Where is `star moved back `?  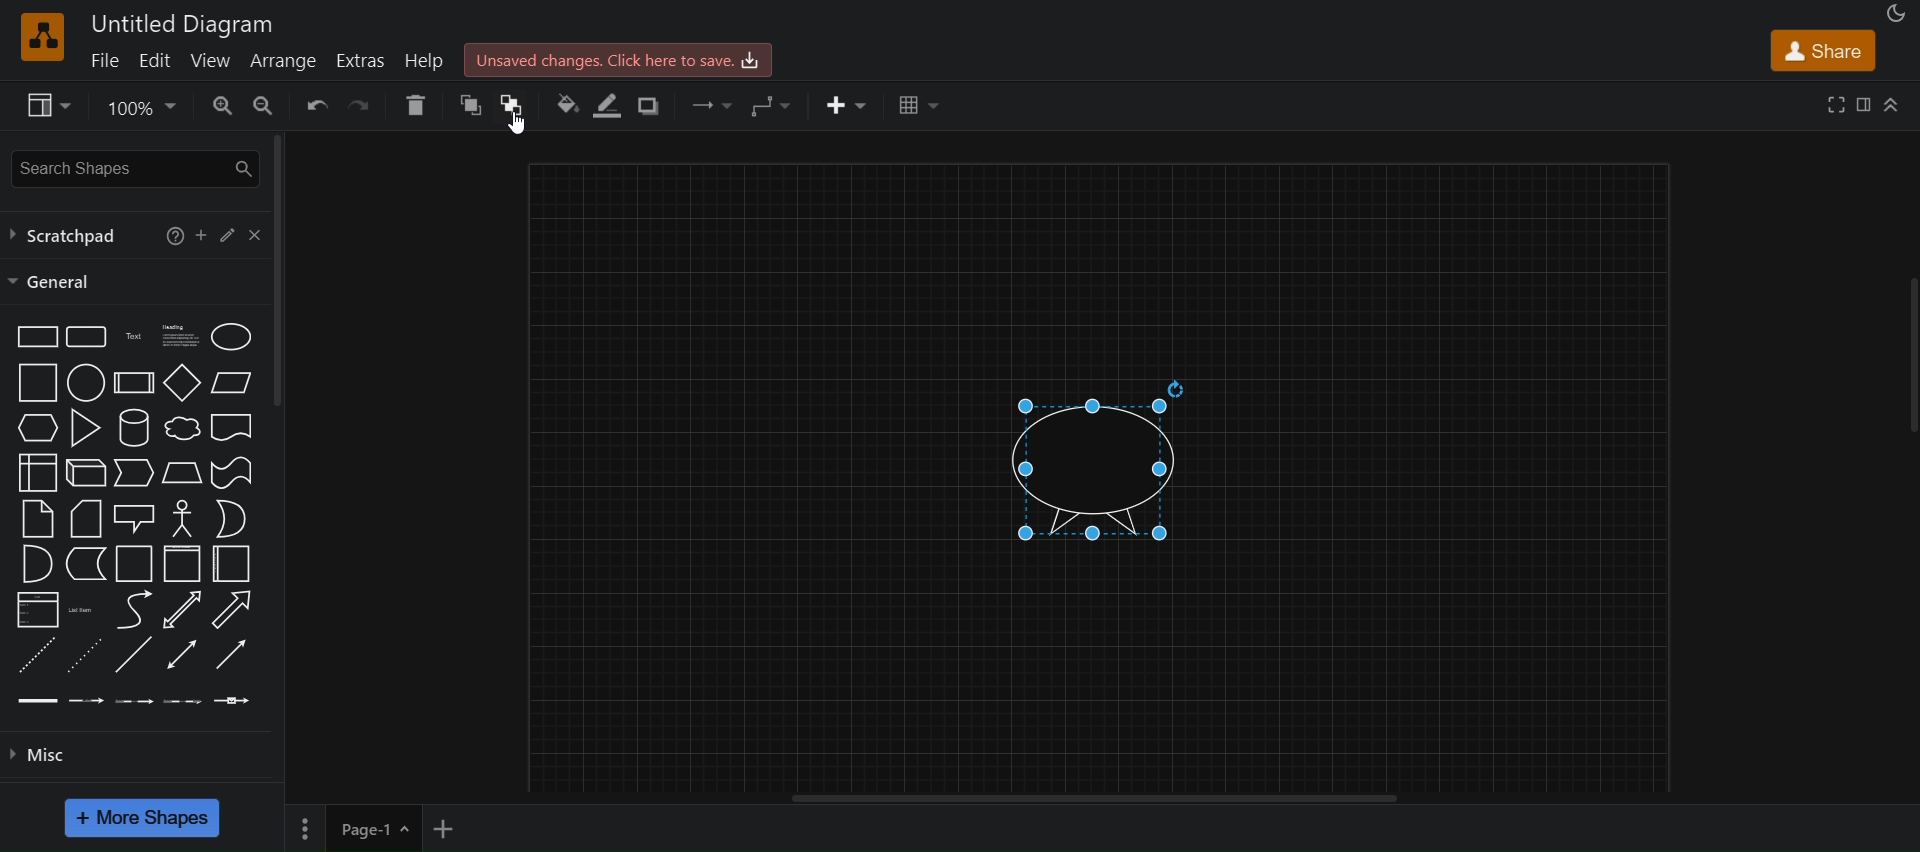 star moved back  is located at coordinates (1090, 459).